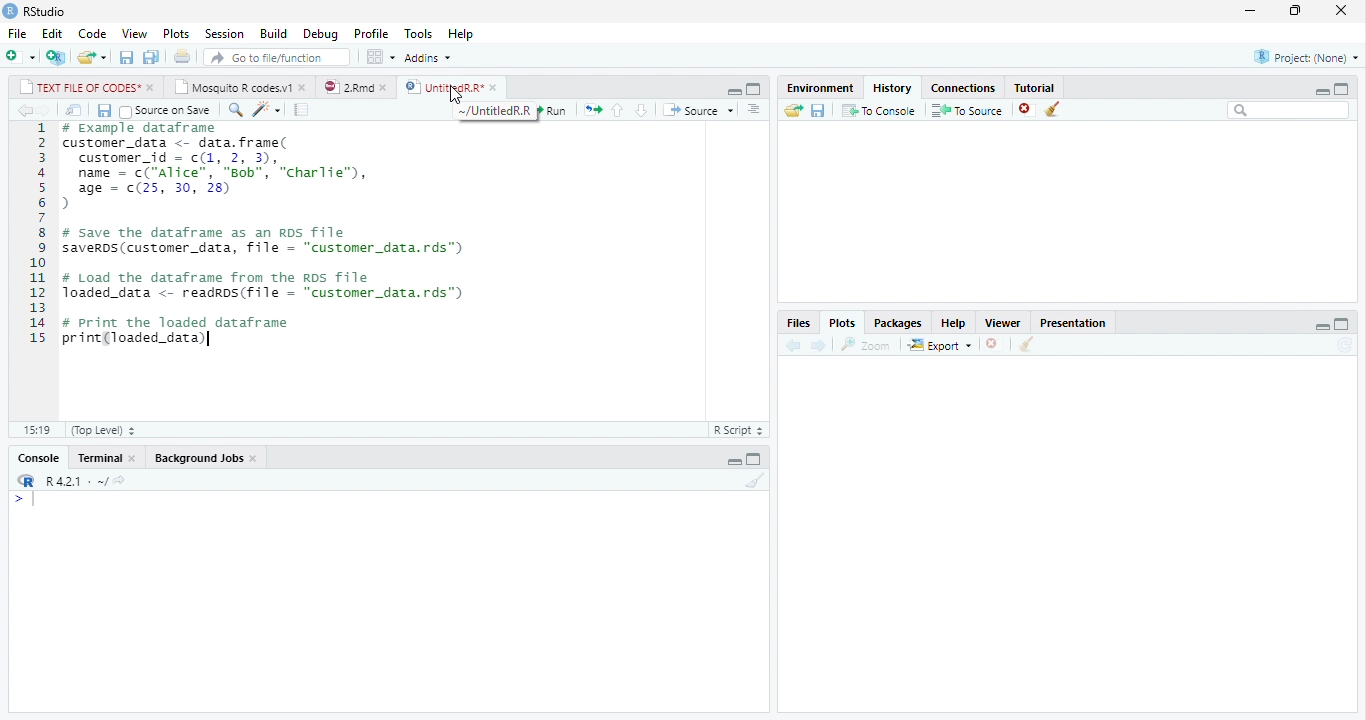 The height and width of the screenshot is (720, 1366). What do you see at coordinates (175, 34) in the screenshot?
I see `Plots` at bounding box center [175, 34].